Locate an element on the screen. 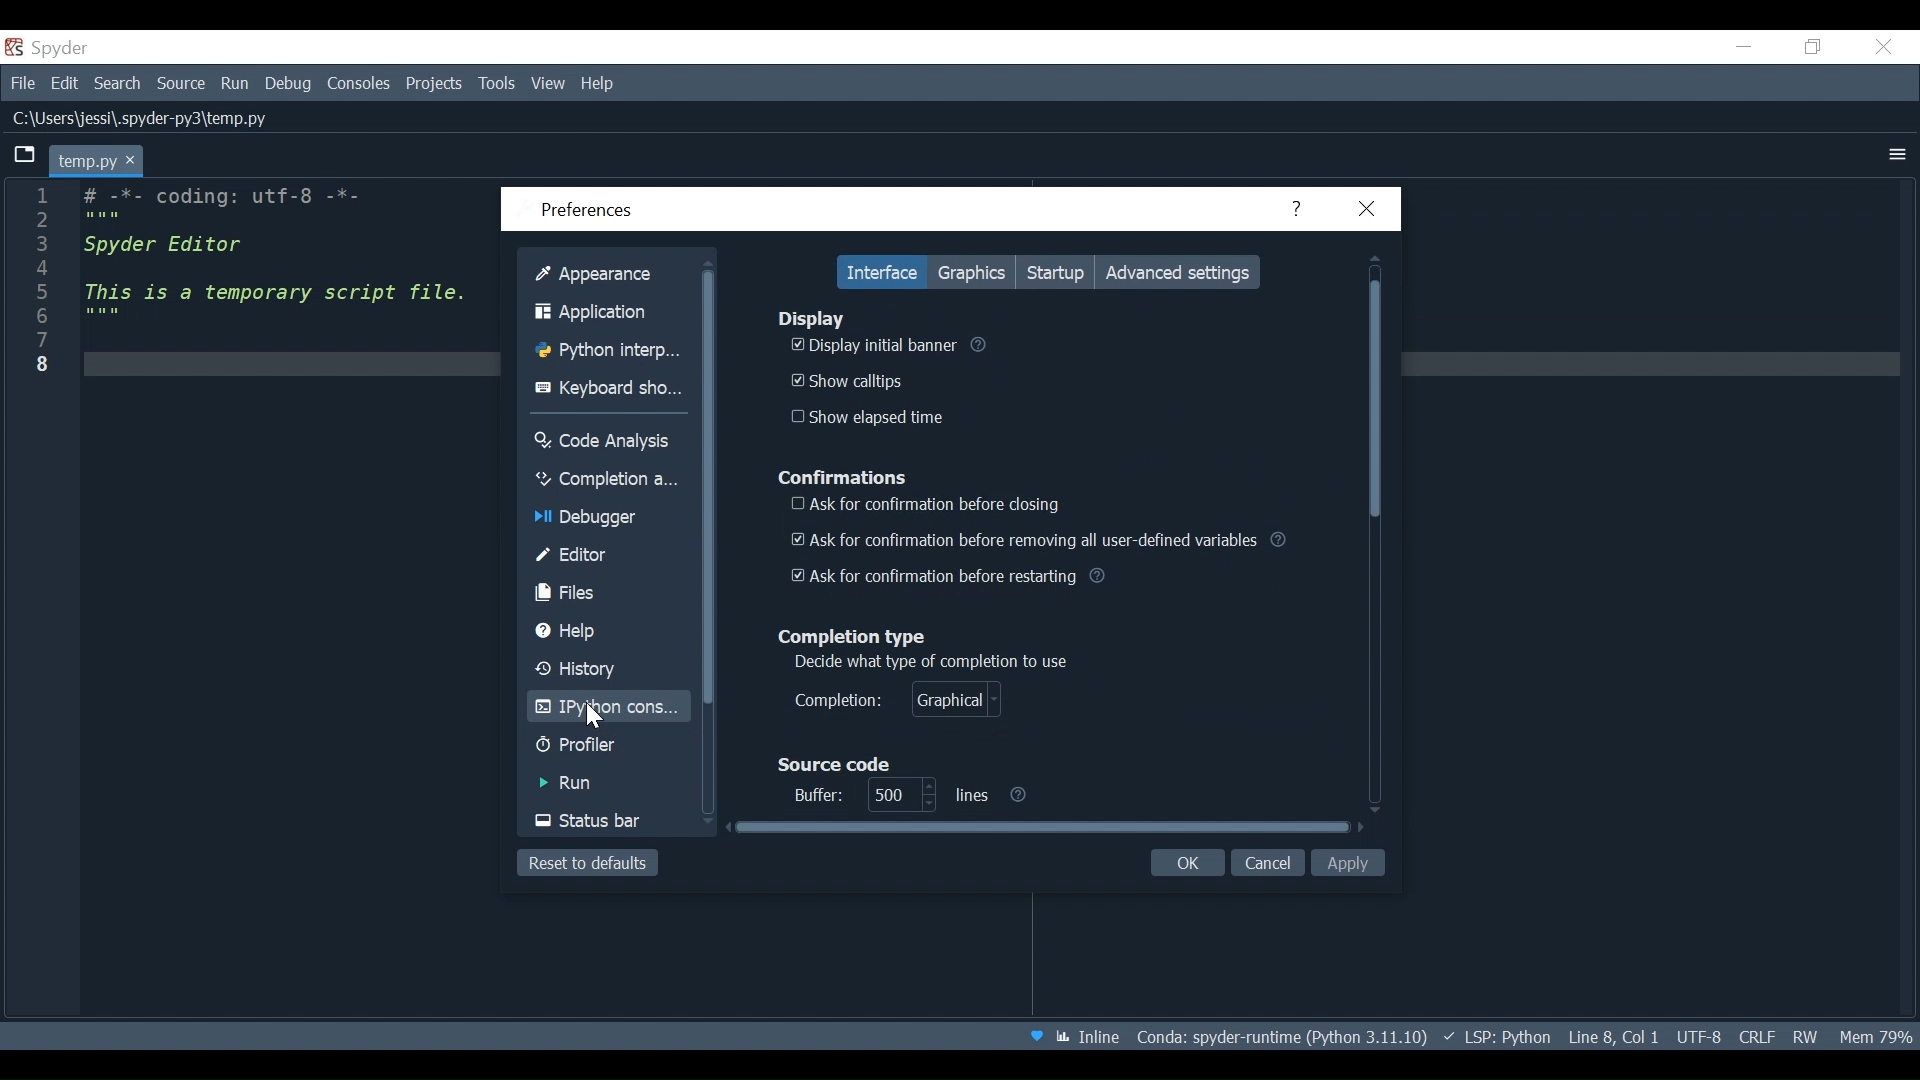  Appearance is located at coordinates (605, 275).